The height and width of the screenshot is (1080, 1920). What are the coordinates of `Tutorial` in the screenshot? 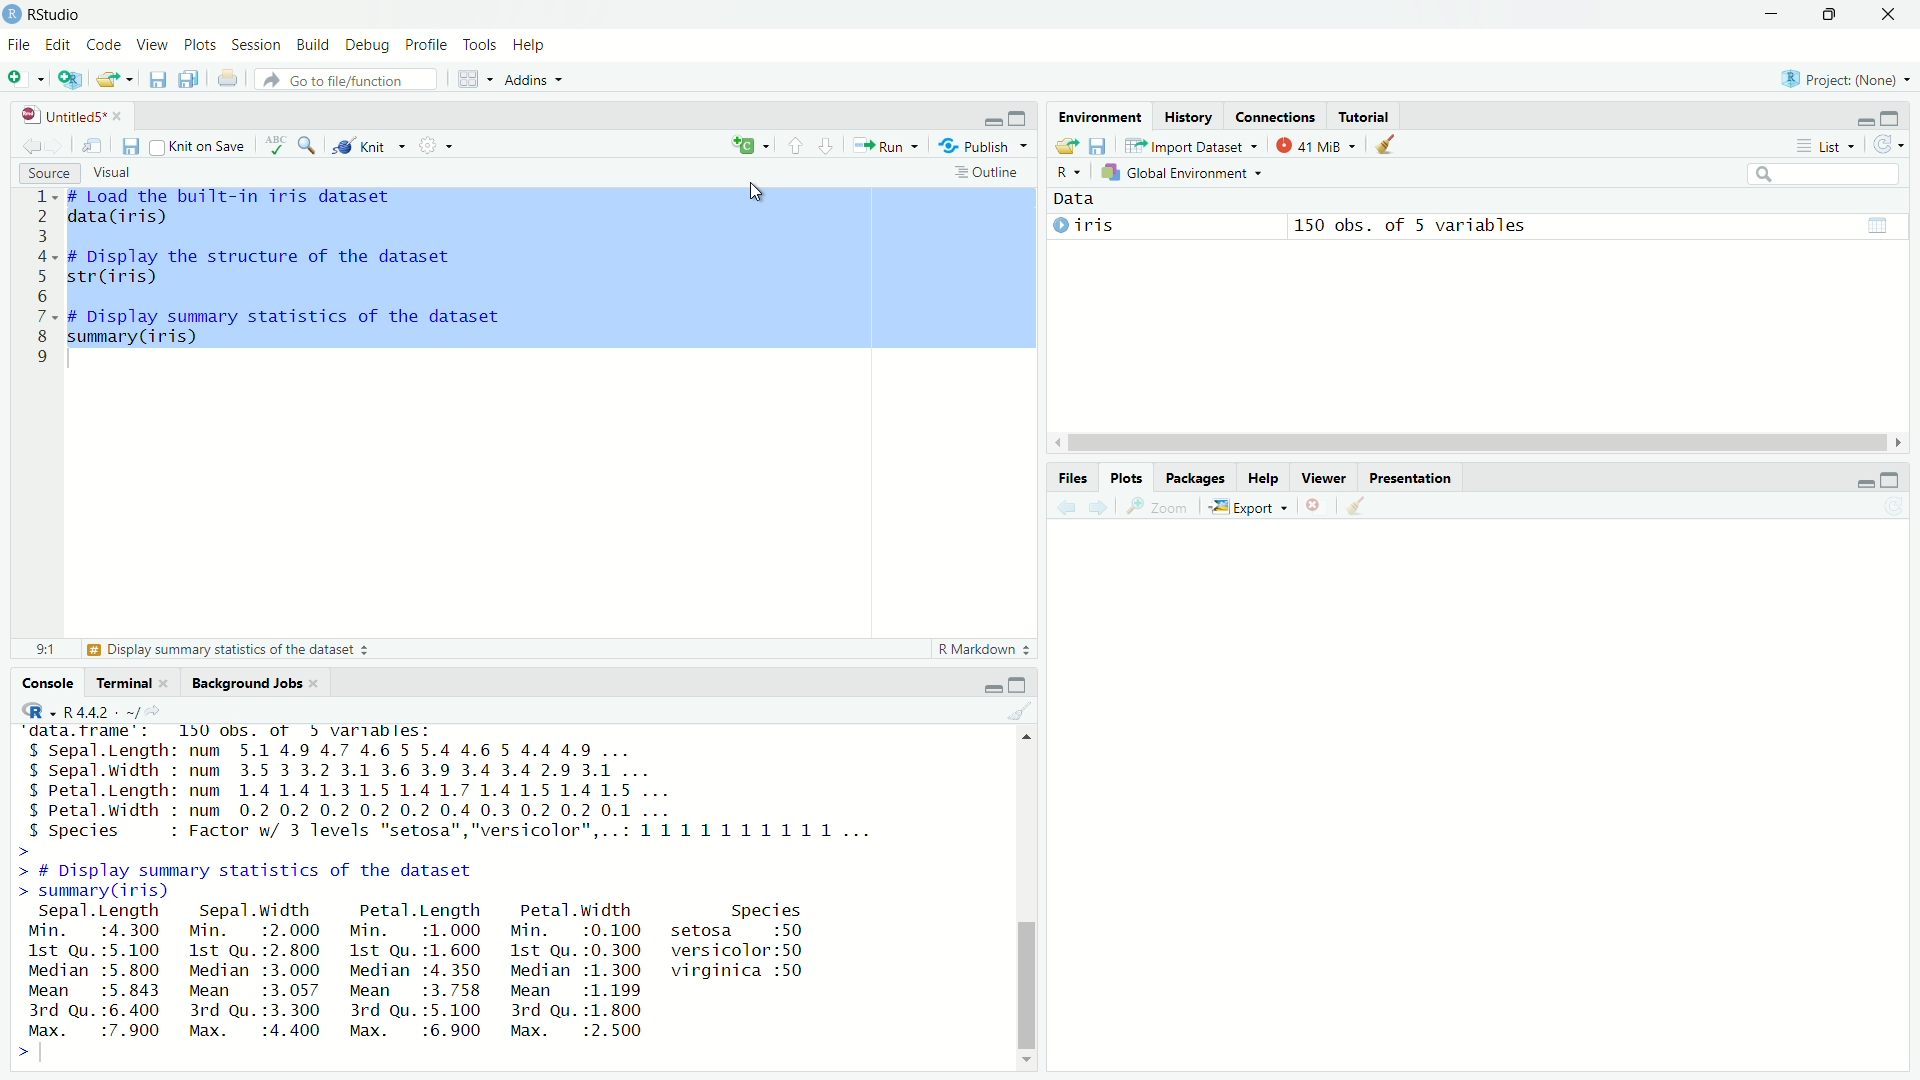 It's located at (1365, 114).